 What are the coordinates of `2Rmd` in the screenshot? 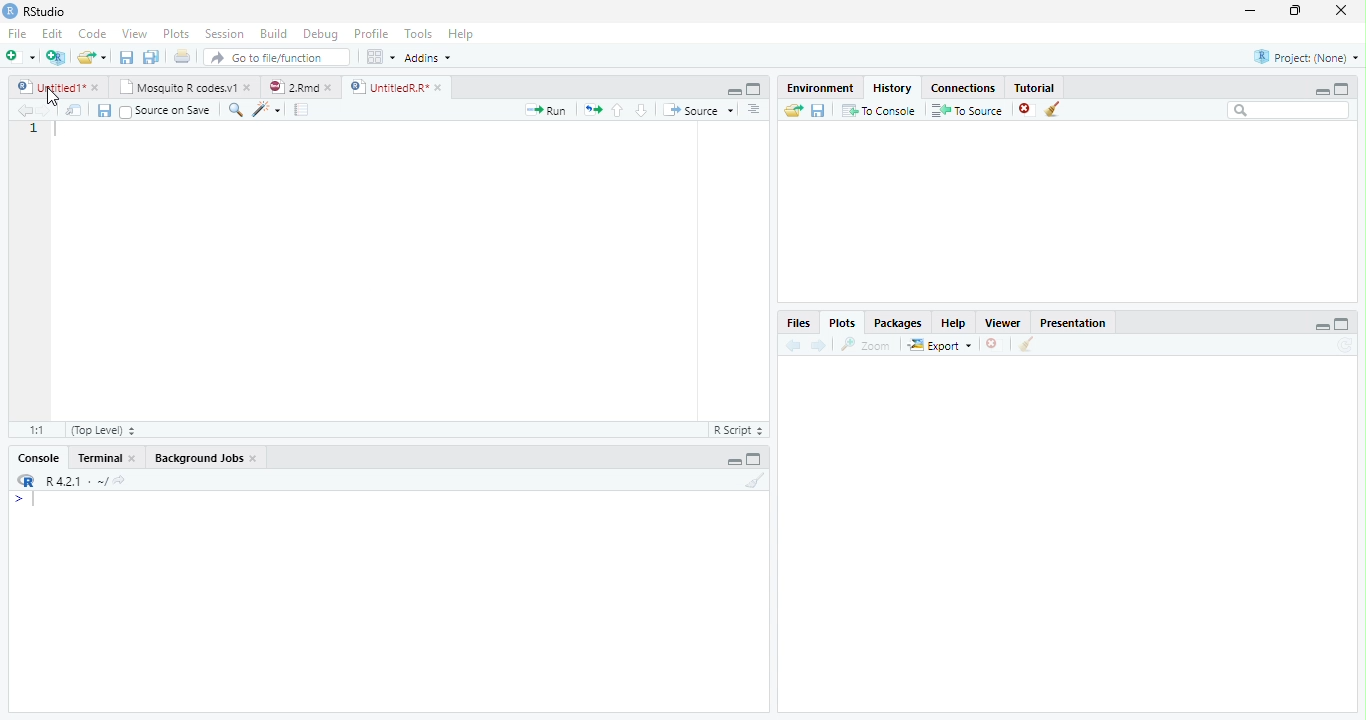 It's located at (292, 86).